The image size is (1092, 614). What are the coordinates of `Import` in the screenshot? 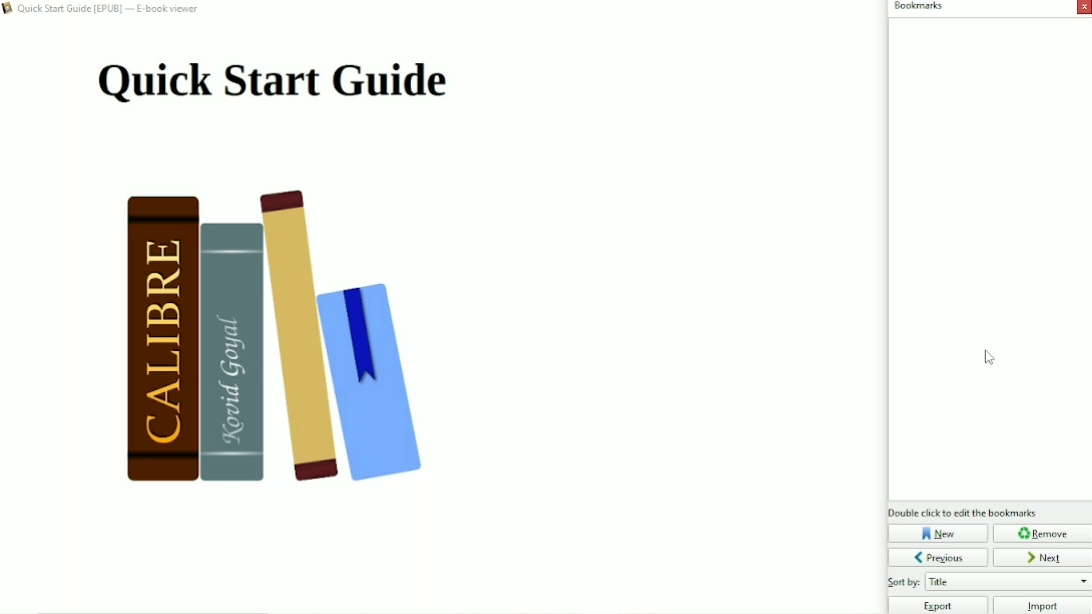 It's located at (1043, 605).